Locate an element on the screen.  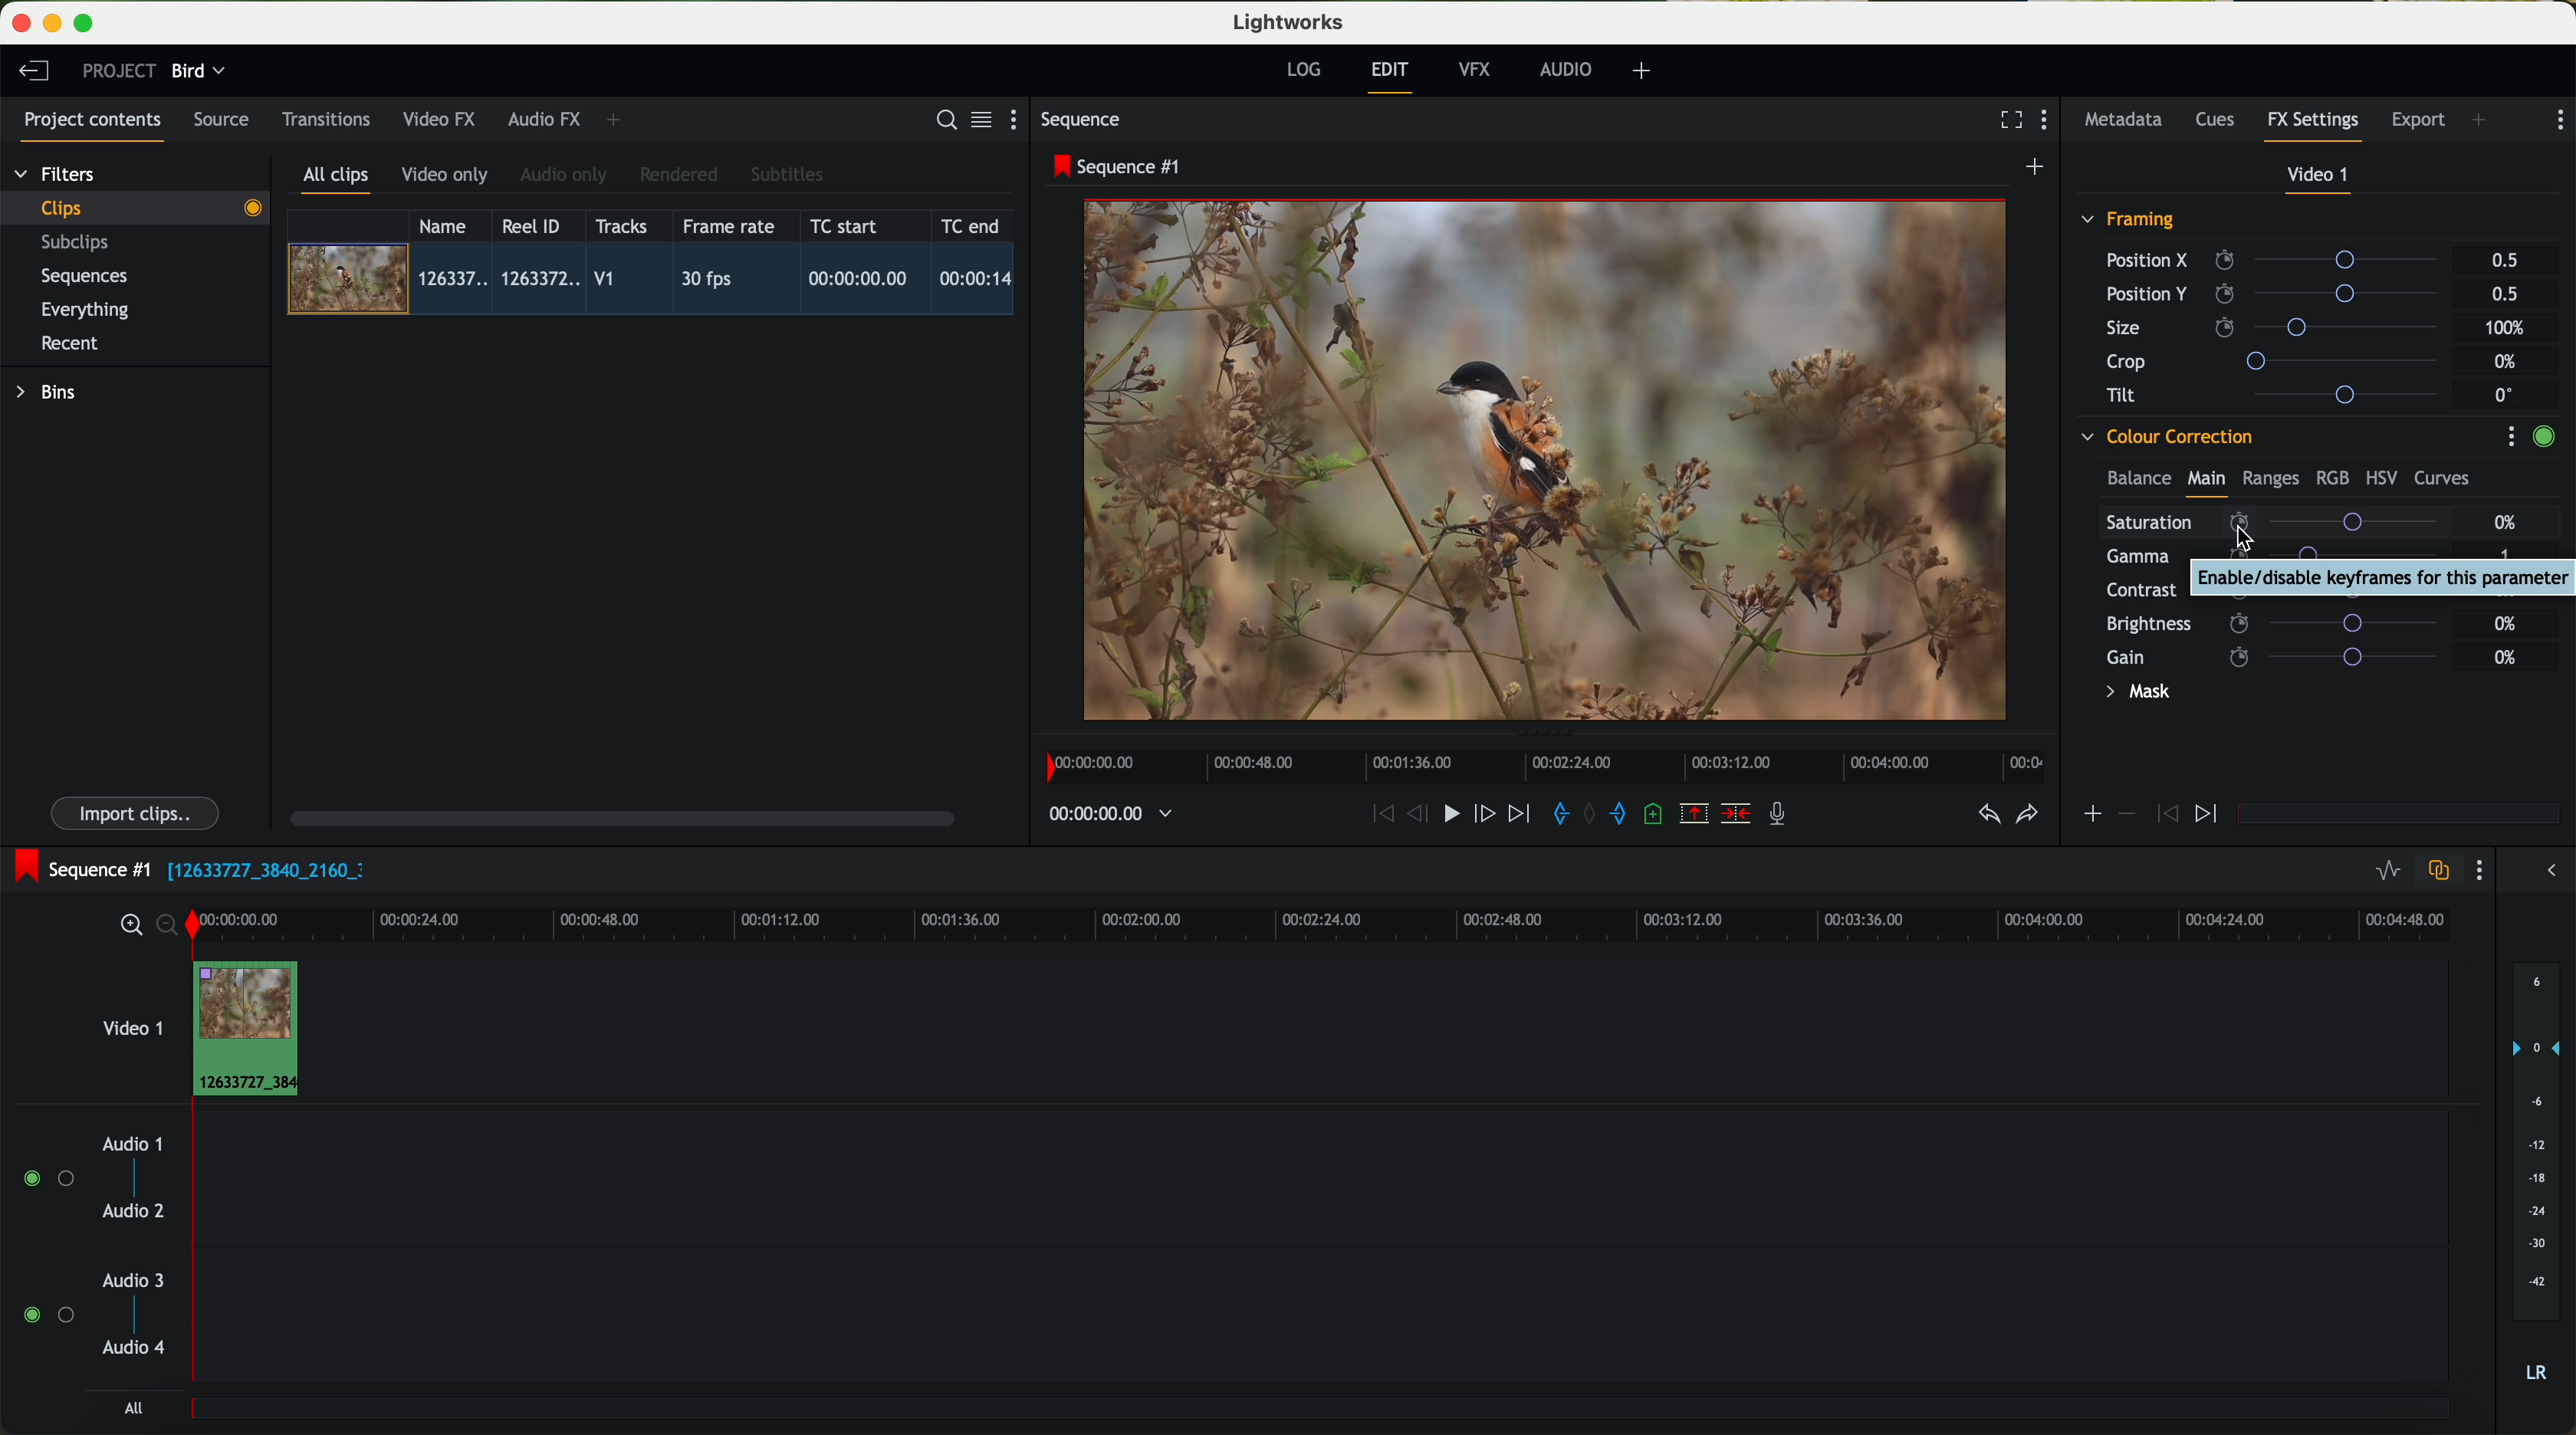
clips is located at coordinates (136, 207).